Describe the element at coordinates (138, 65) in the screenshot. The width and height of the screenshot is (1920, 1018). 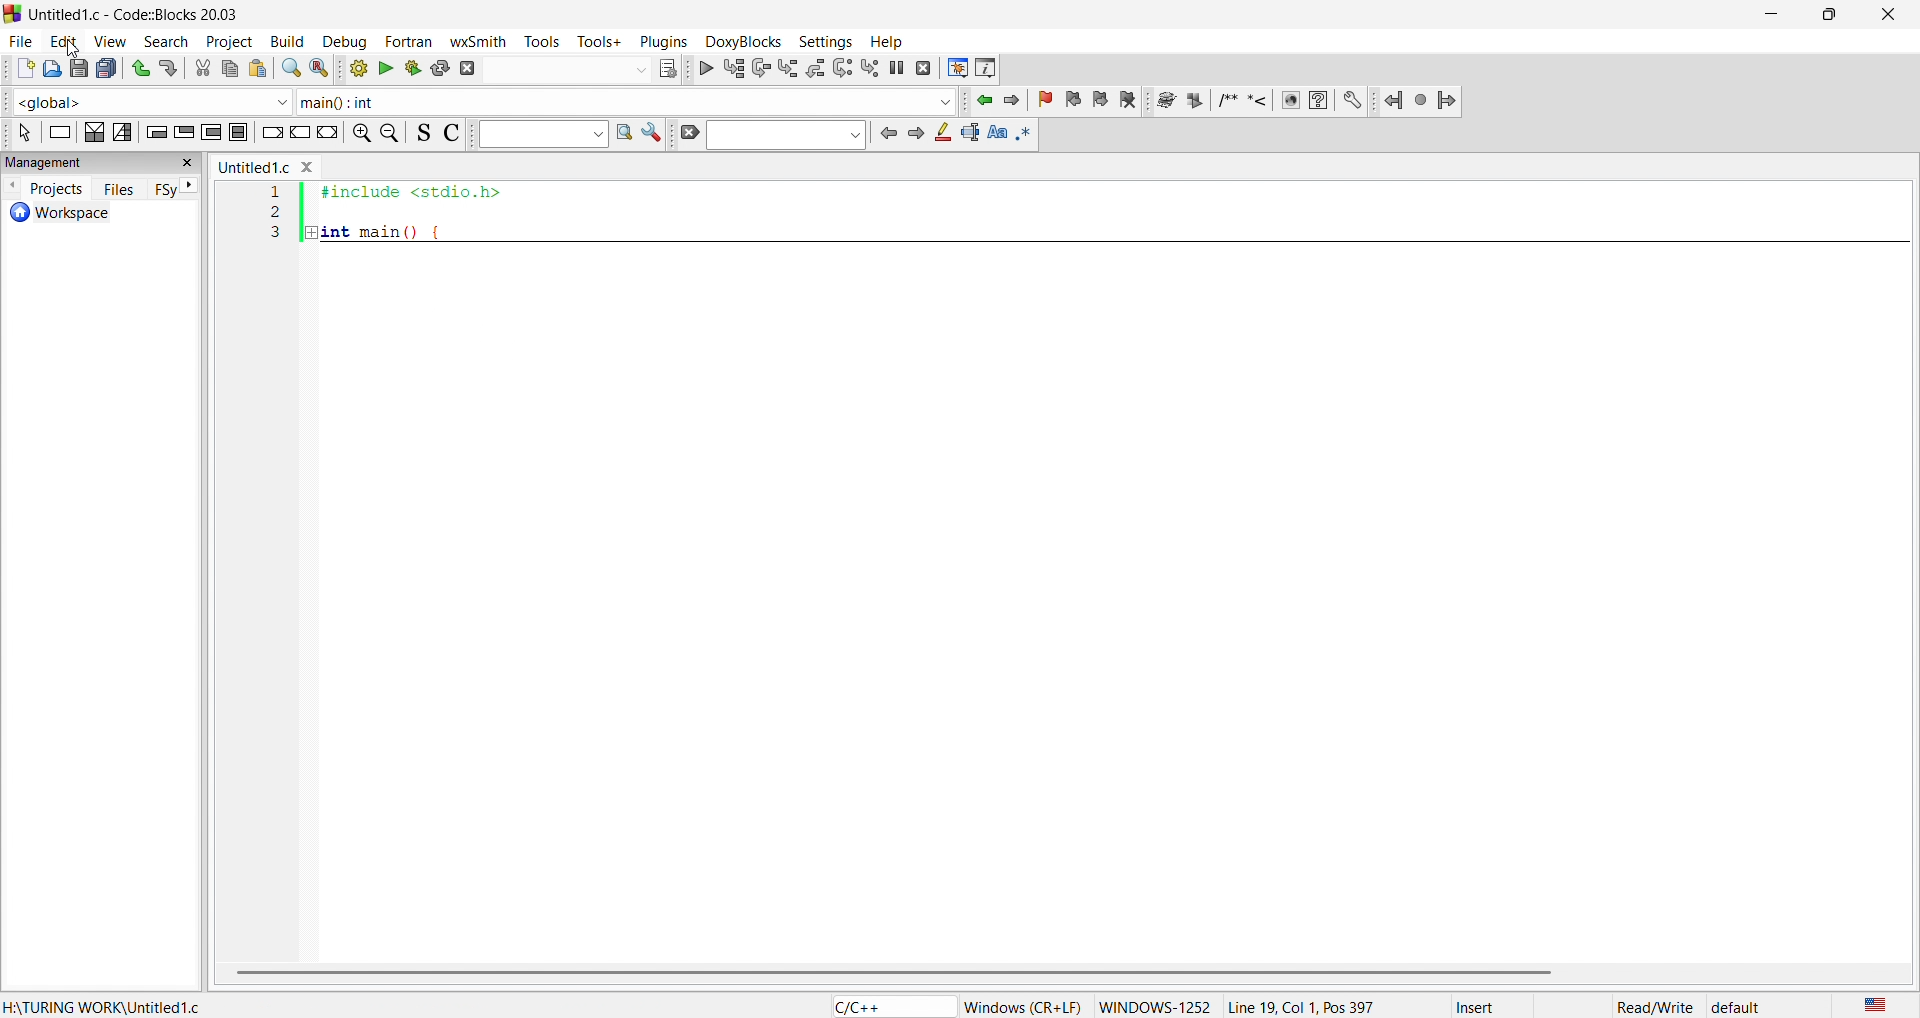
I see `undo` at that location.